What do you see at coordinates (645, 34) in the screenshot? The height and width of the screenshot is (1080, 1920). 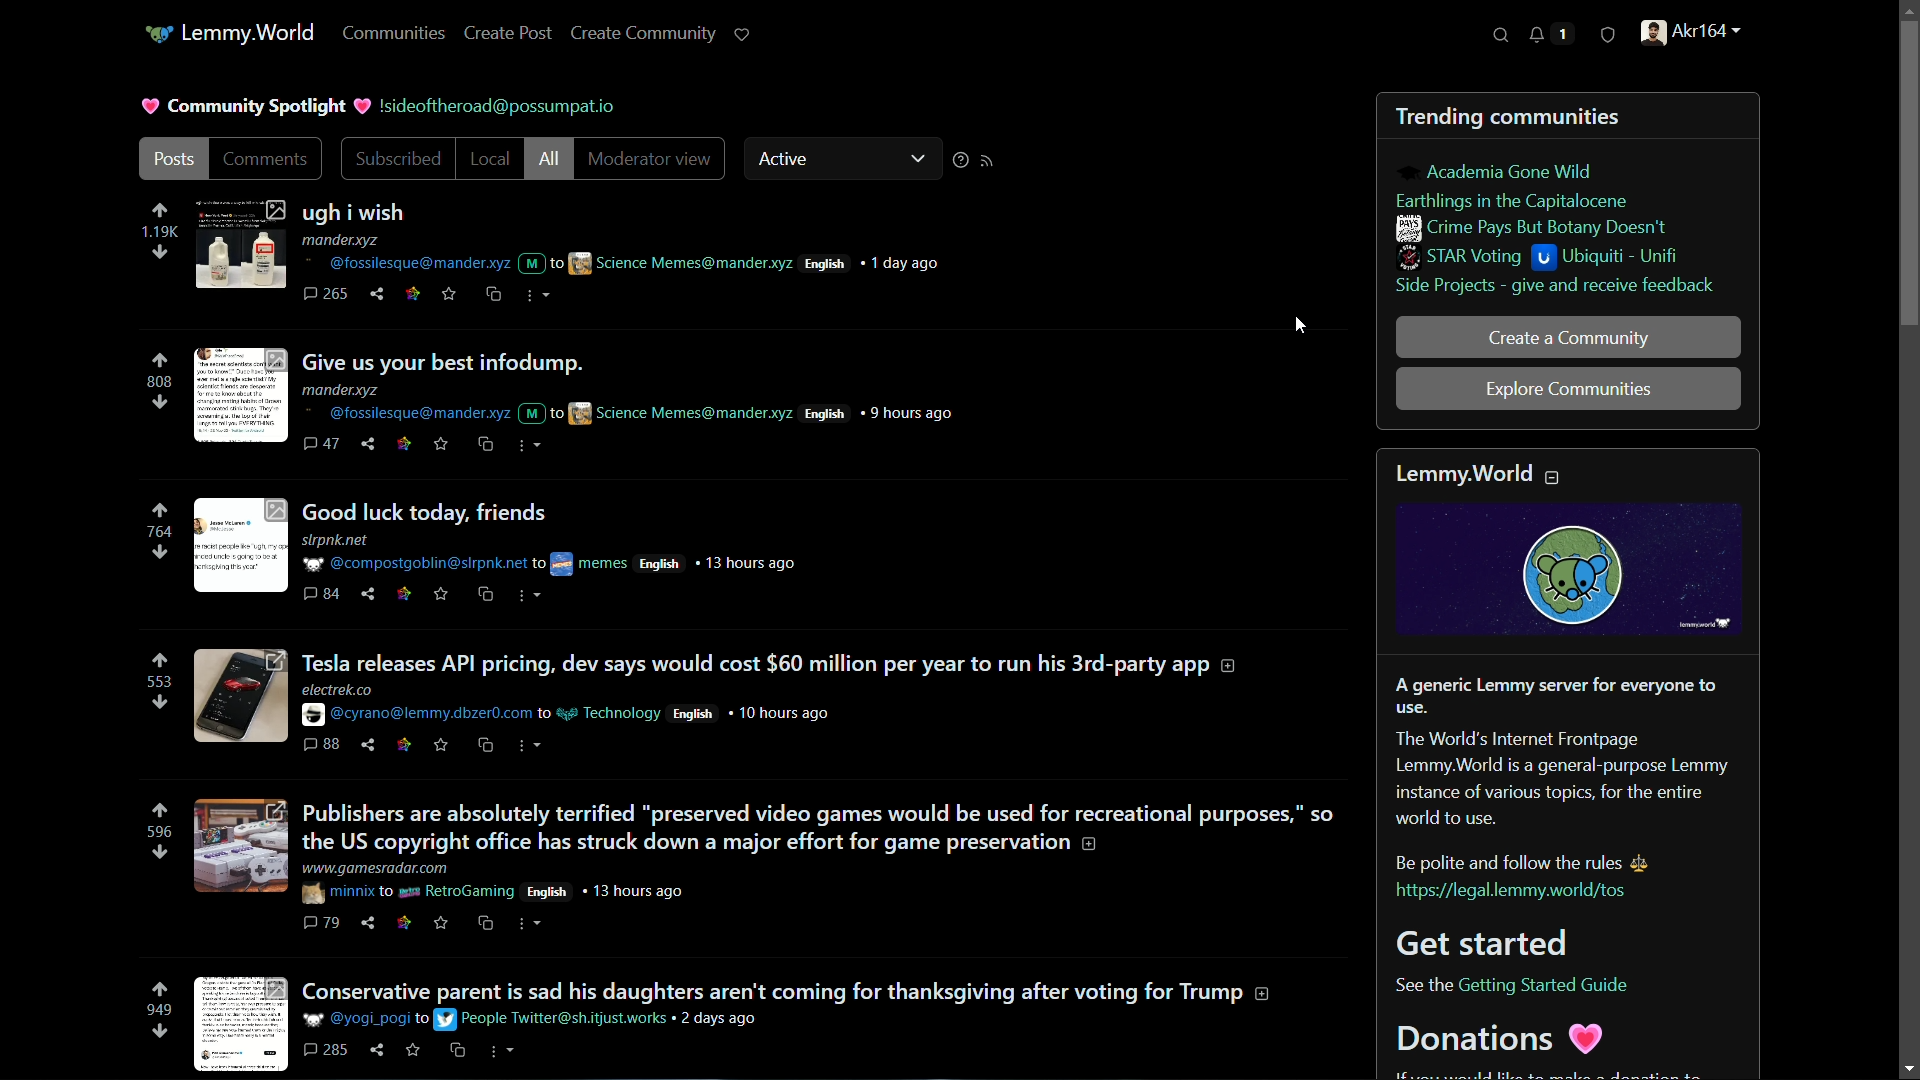 I see `create community` at bounding box center [645, 34].